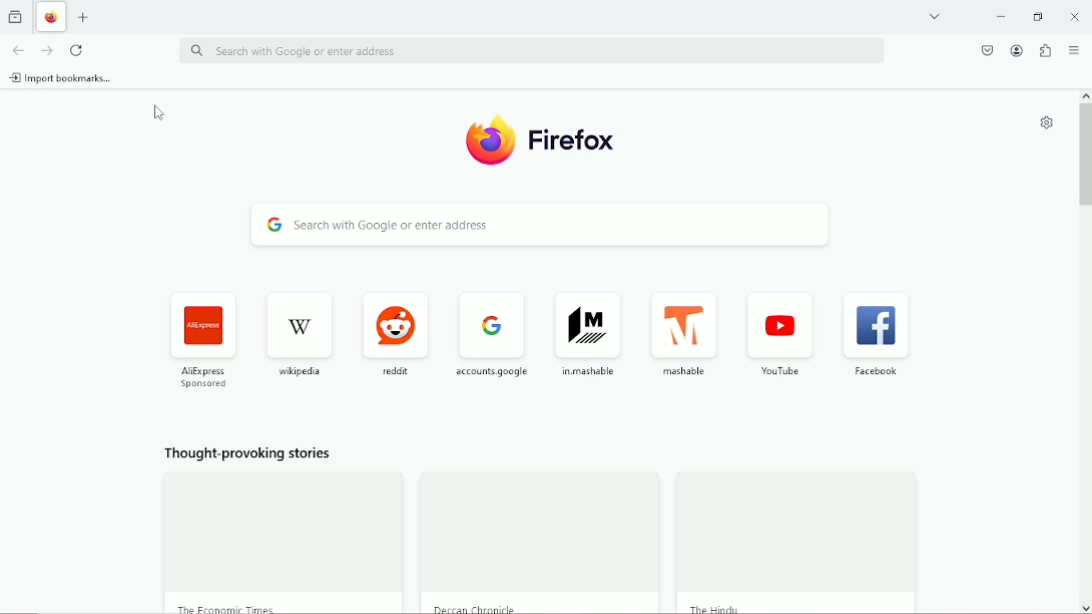 The height and width of the screenshot is (614, 1092). I want to click on open application menu, so click(1074, 51).